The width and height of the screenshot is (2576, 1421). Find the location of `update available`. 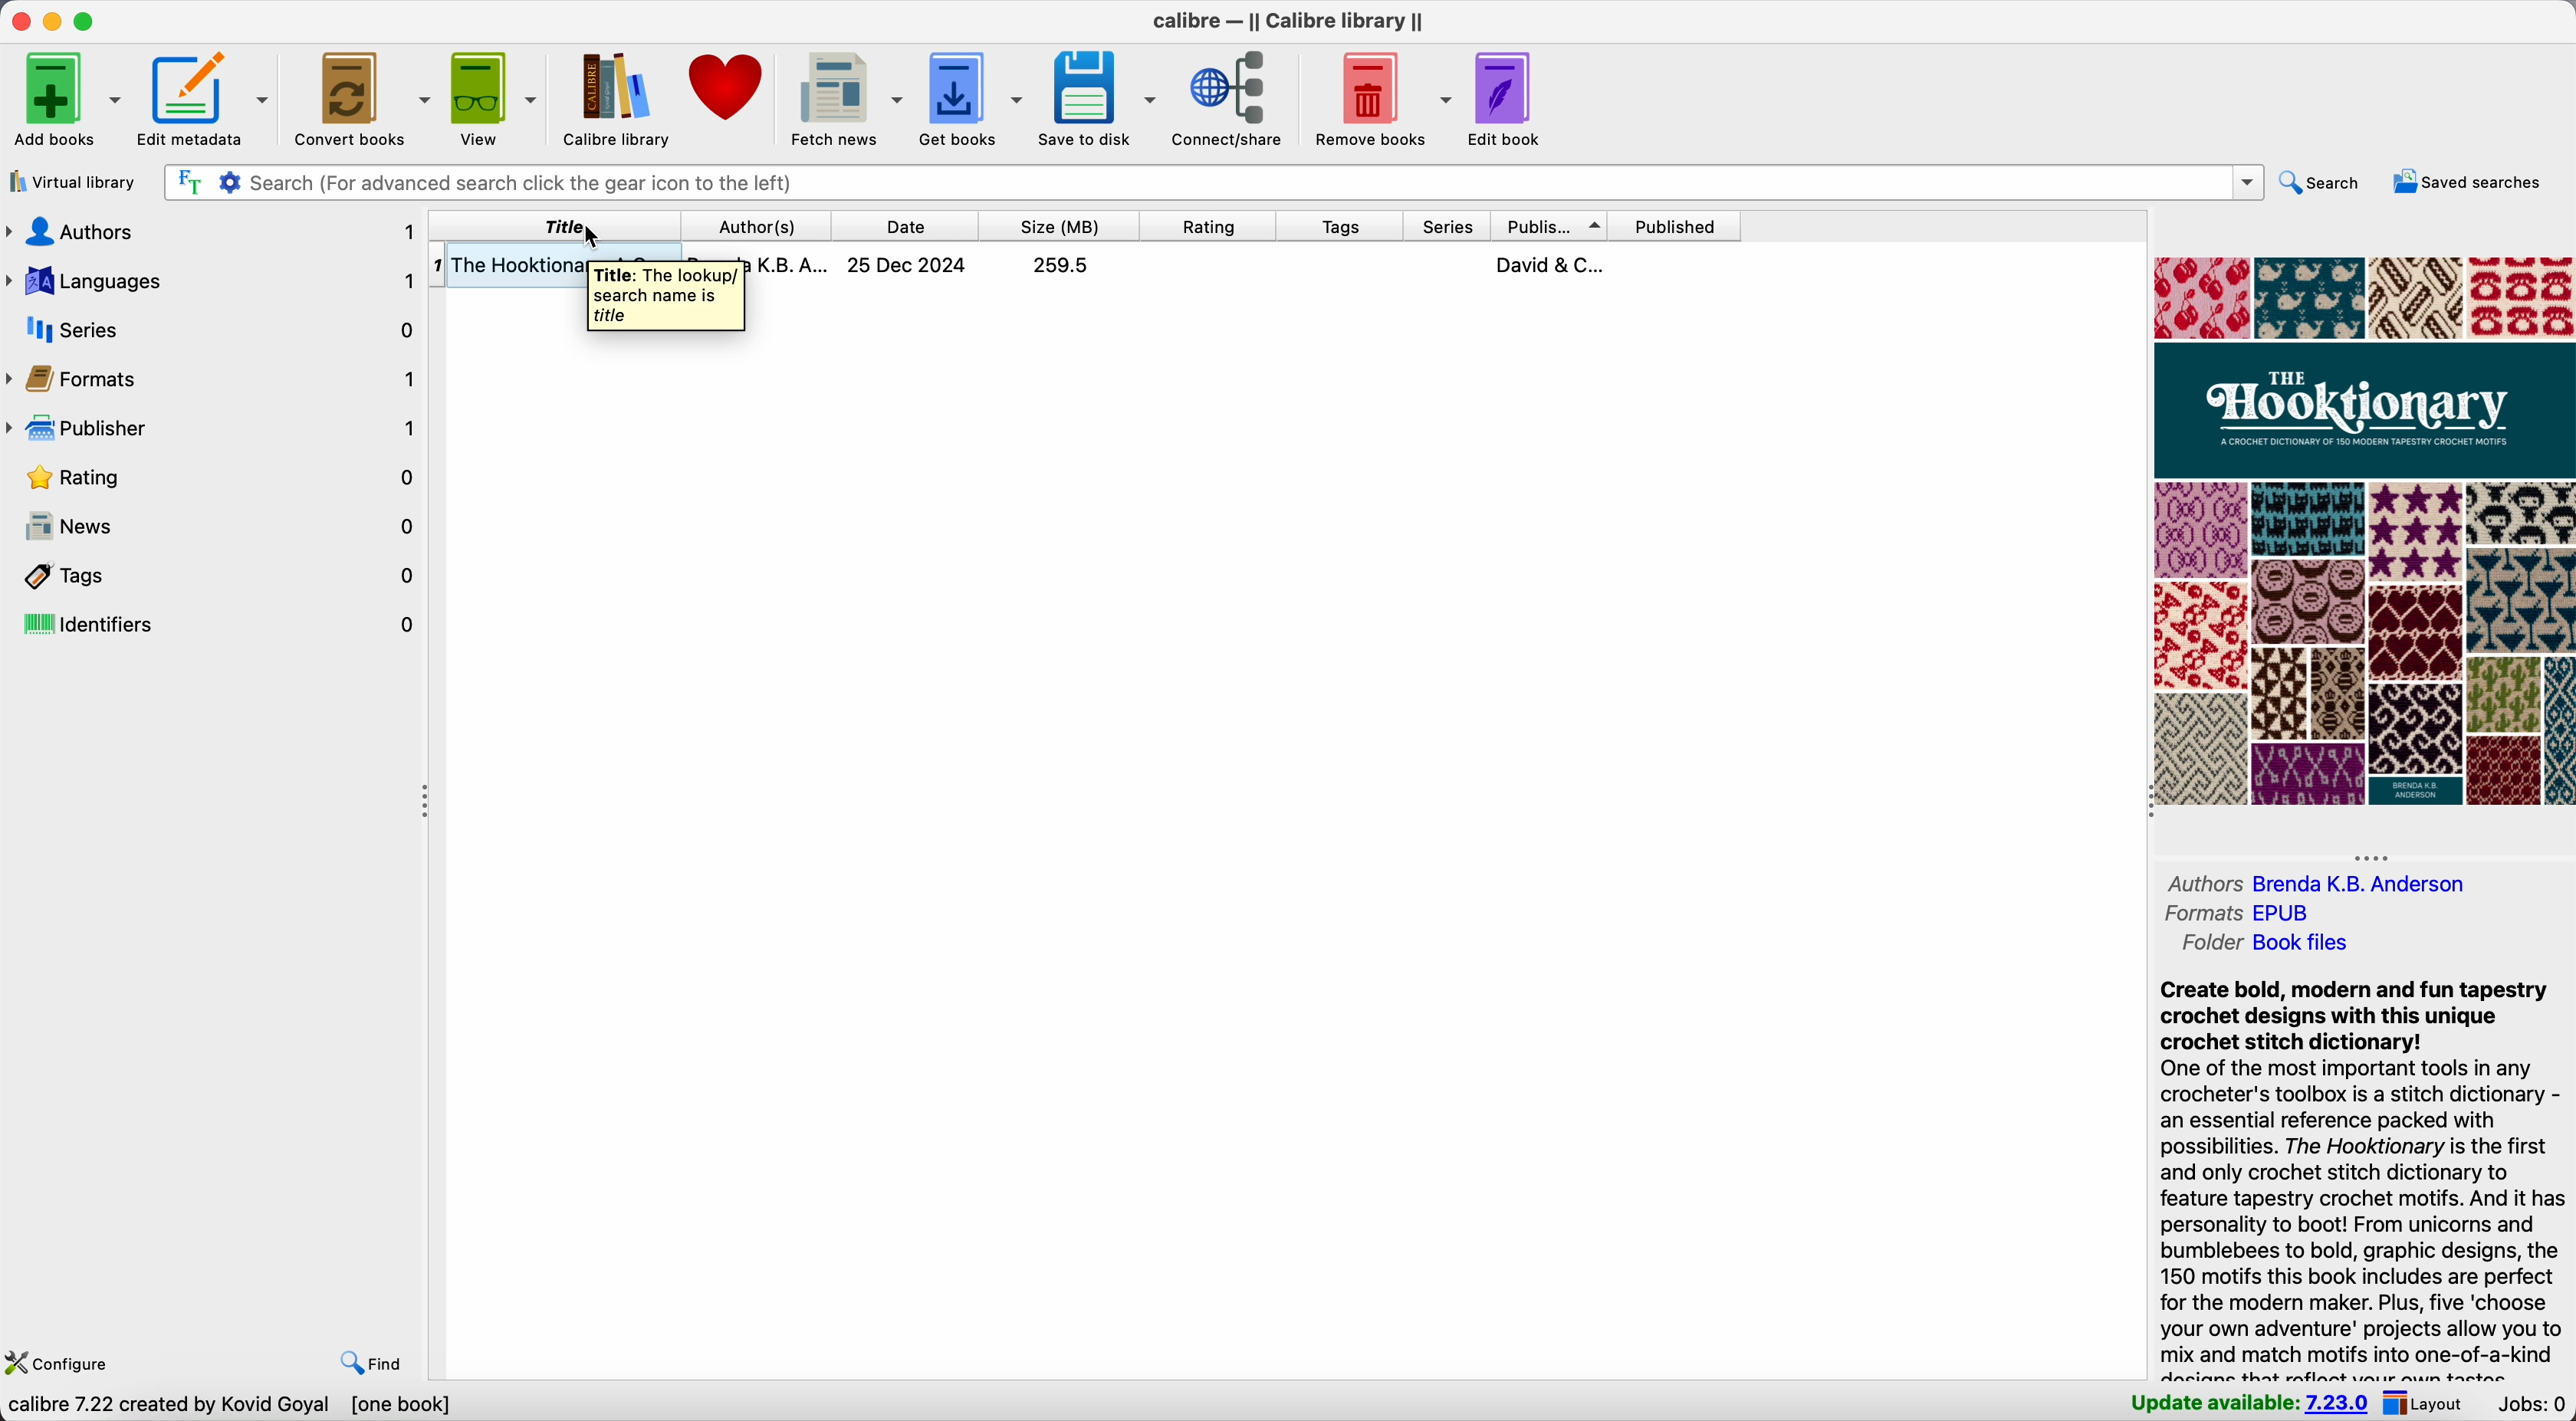

update available is located at coordinates (2253, 1400).